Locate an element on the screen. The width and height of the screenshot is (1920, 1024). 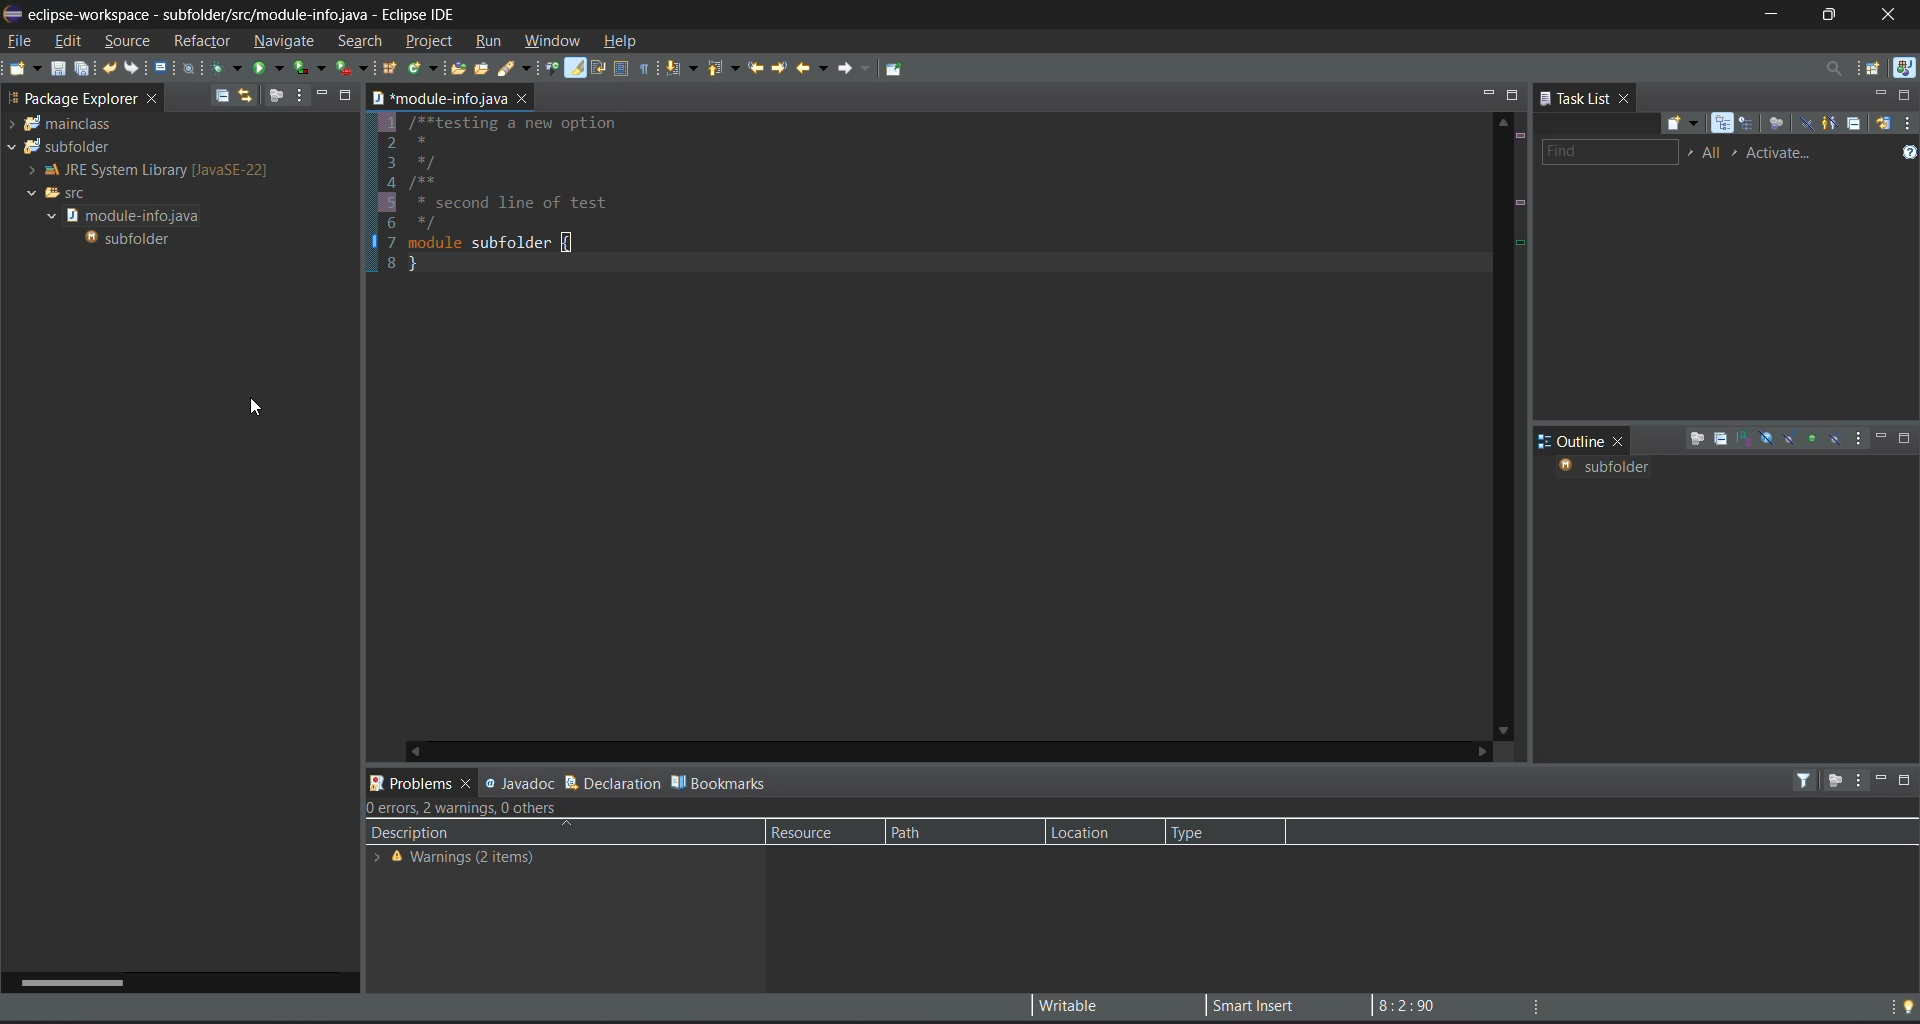
new task is located at coordinates (1685, 124).